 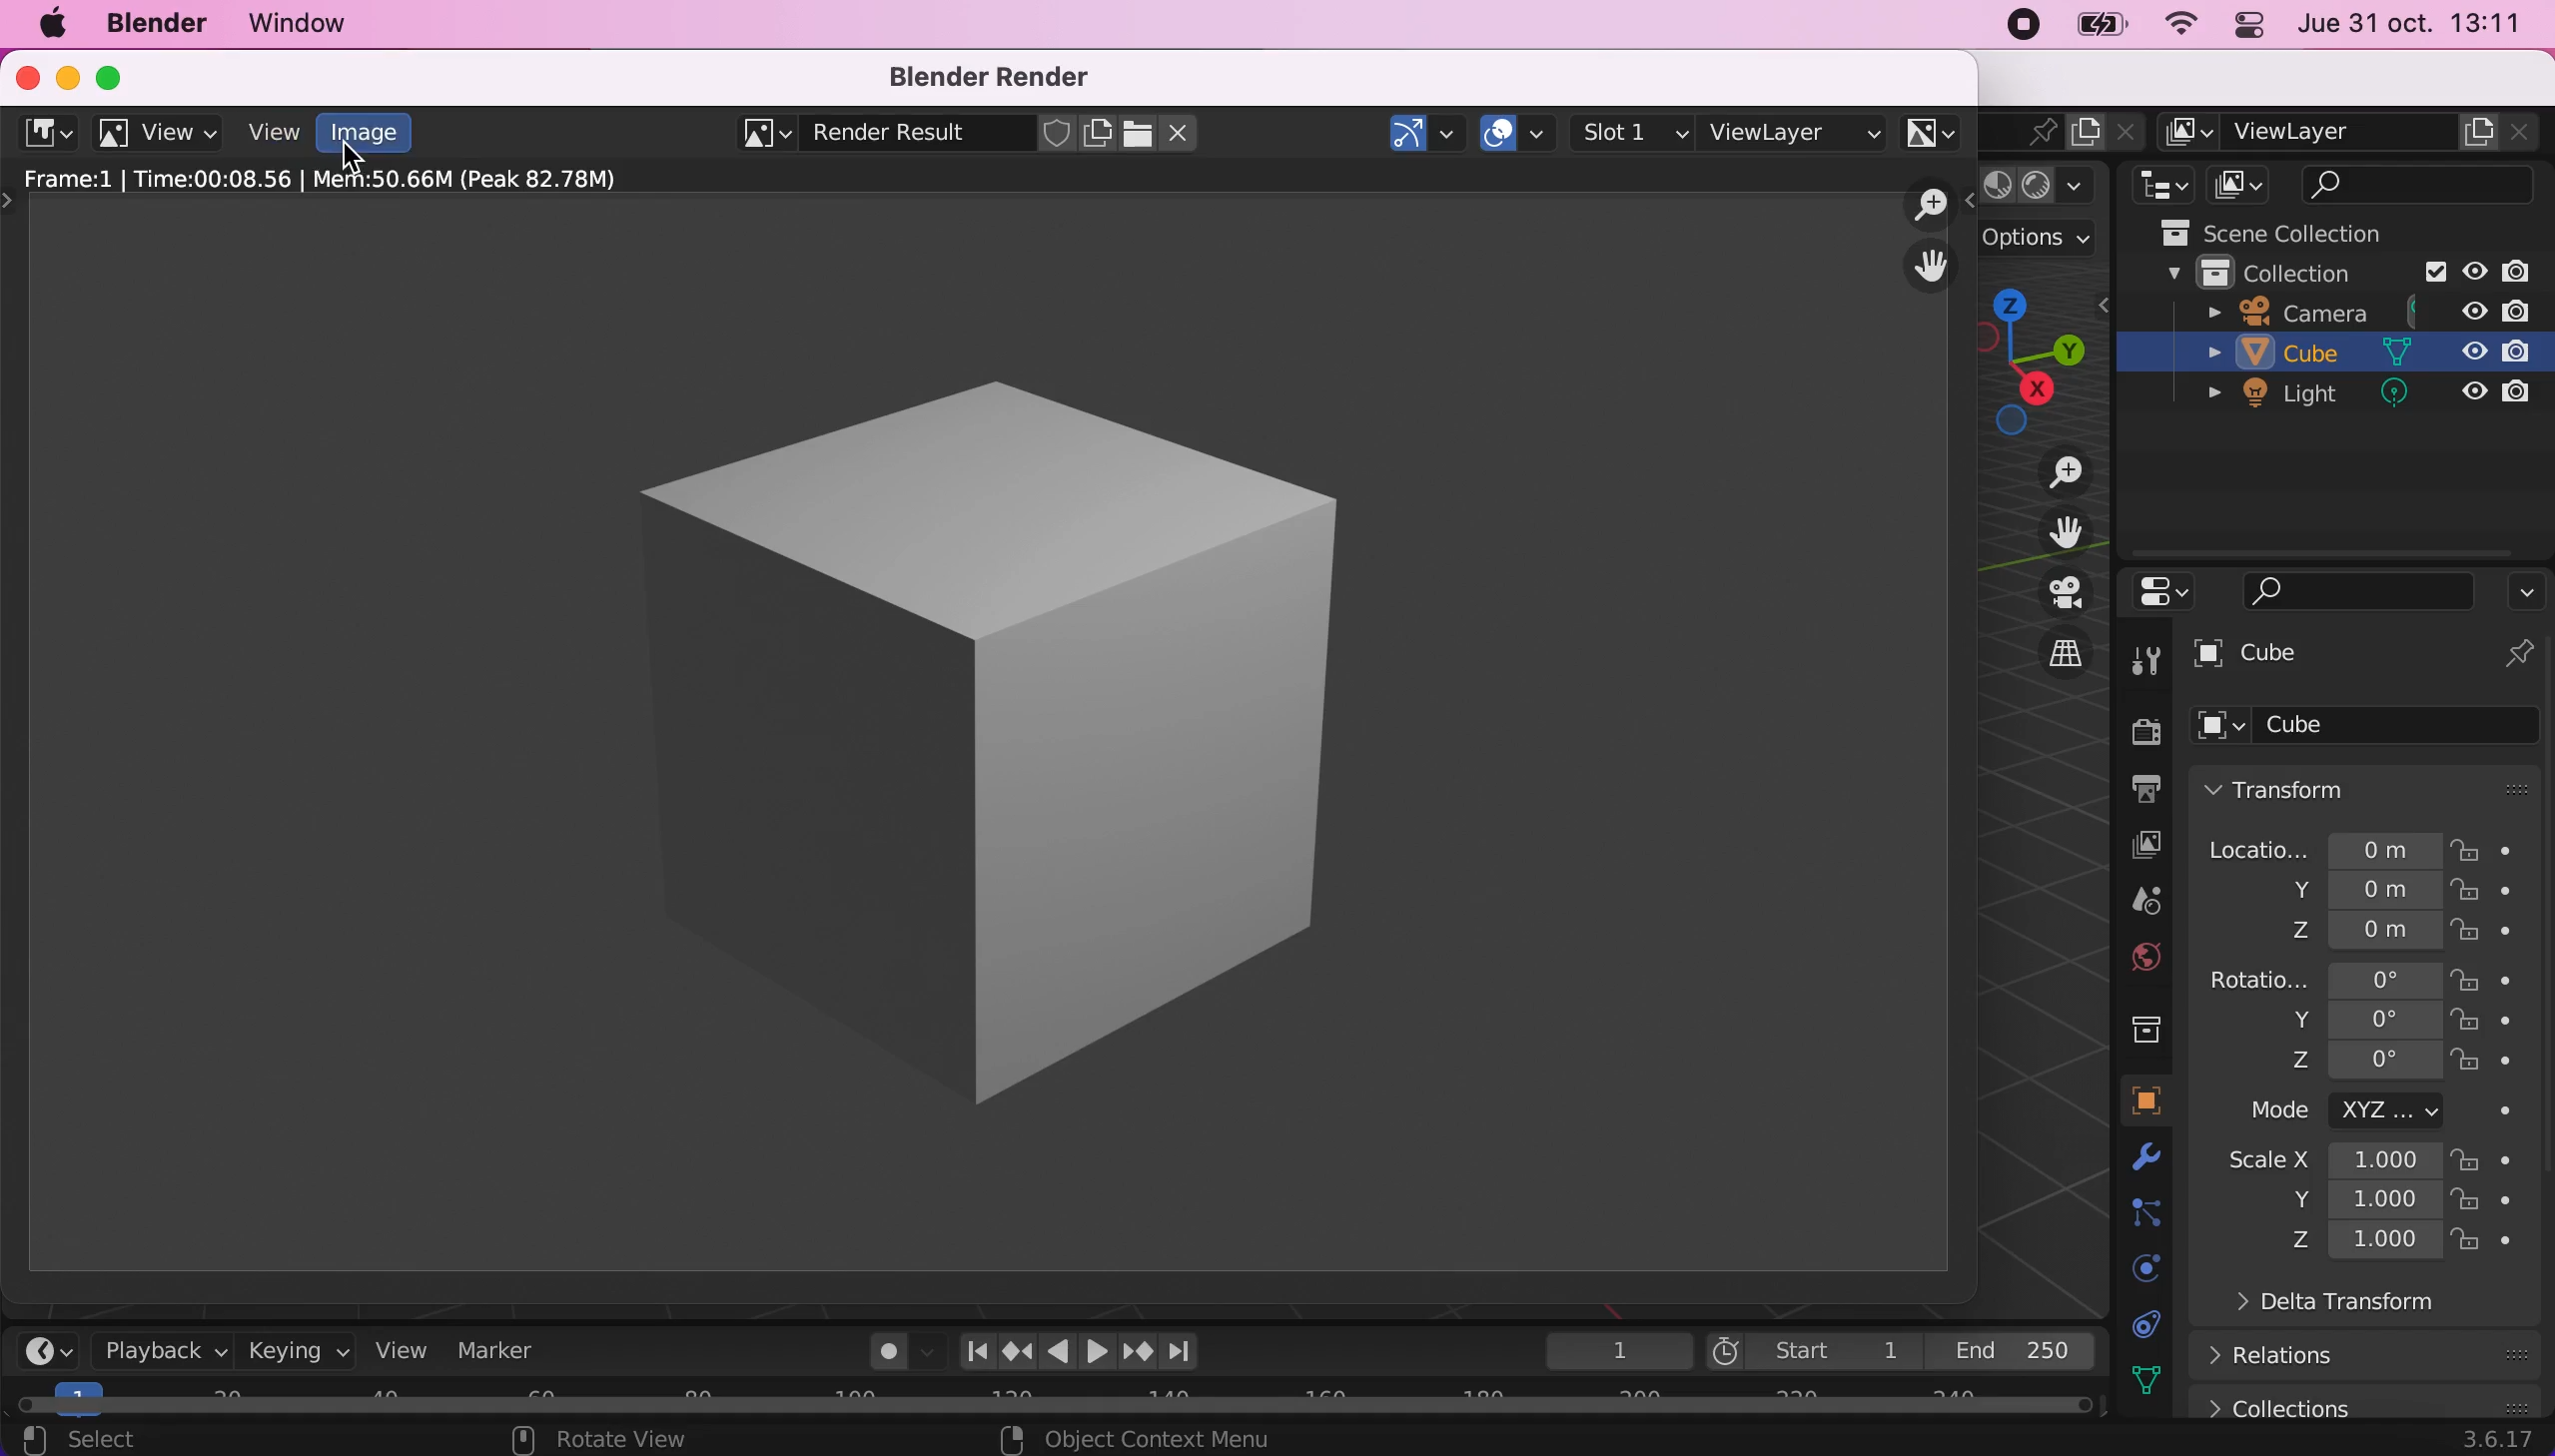 I want to click on scale measures, so click(x=2335, y=1202).